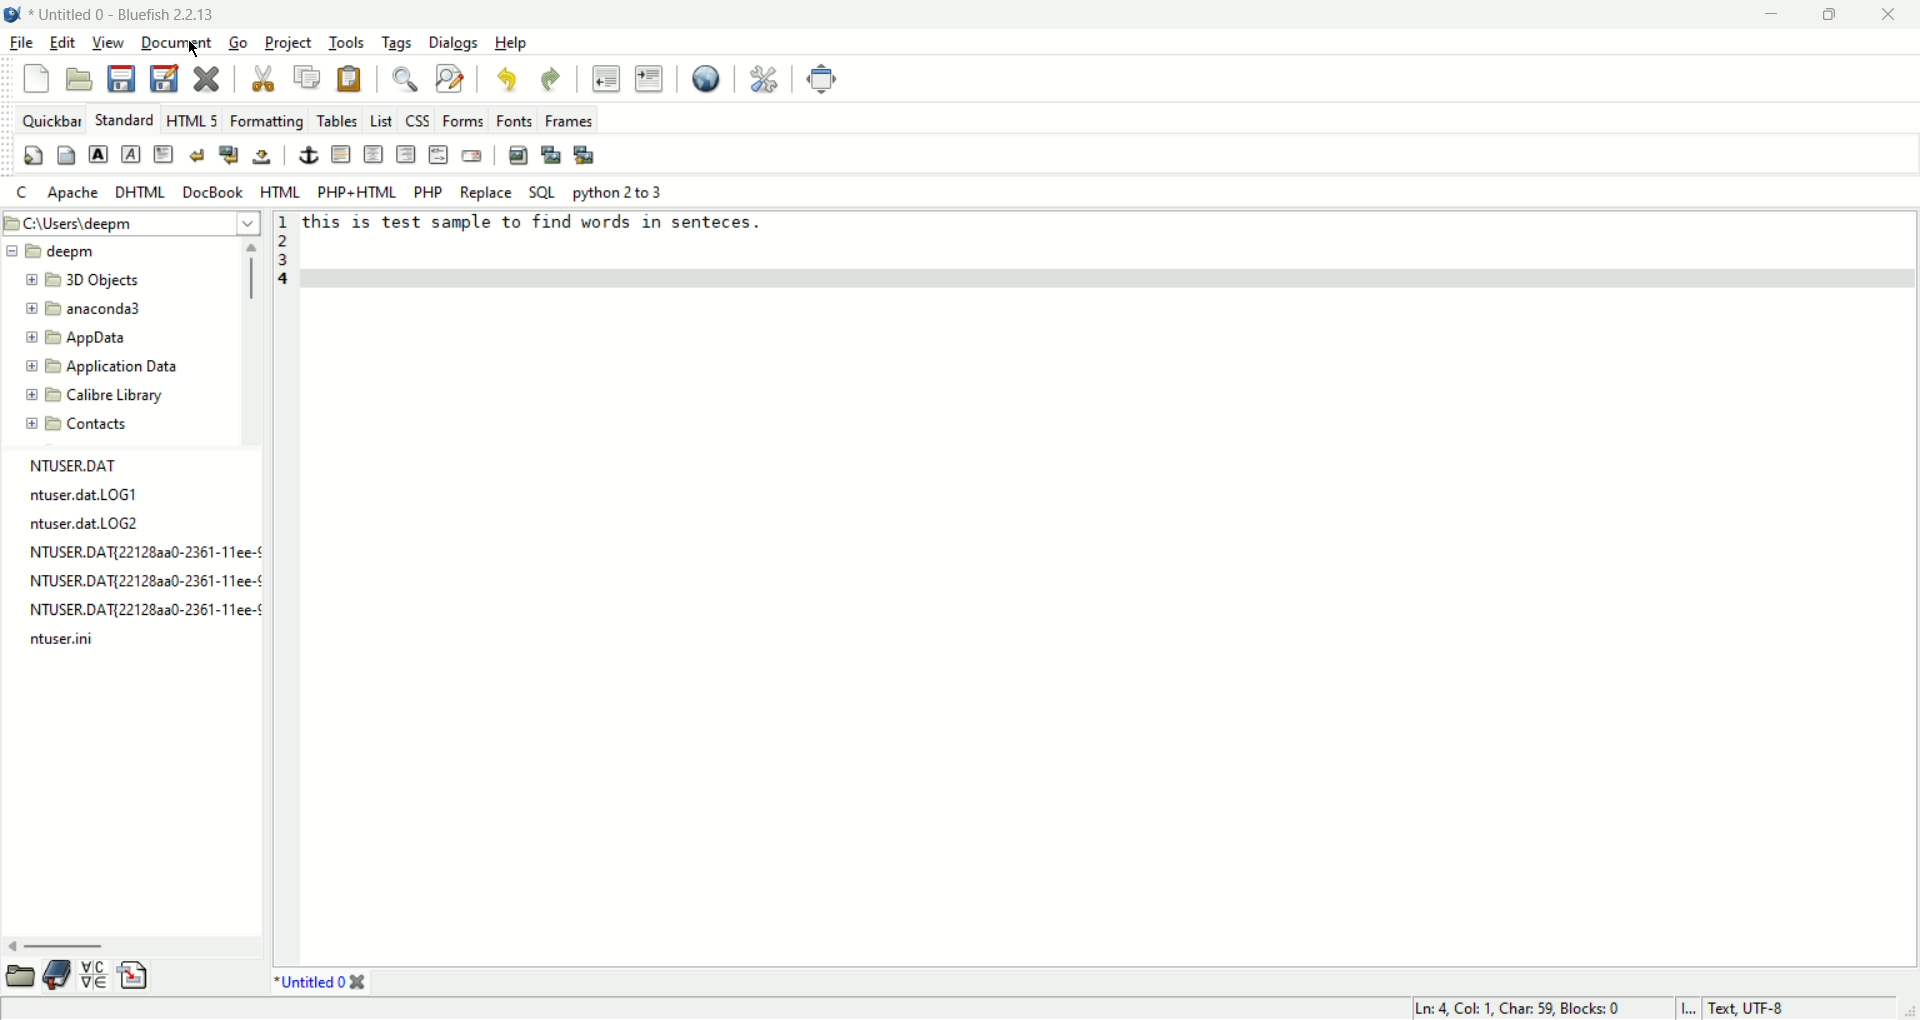  Describe the element at coordinates (1521, 1009) in the screenshot. I see `Ln: 4, Col: 1, Char: 59, Blocks: 0` at that location.